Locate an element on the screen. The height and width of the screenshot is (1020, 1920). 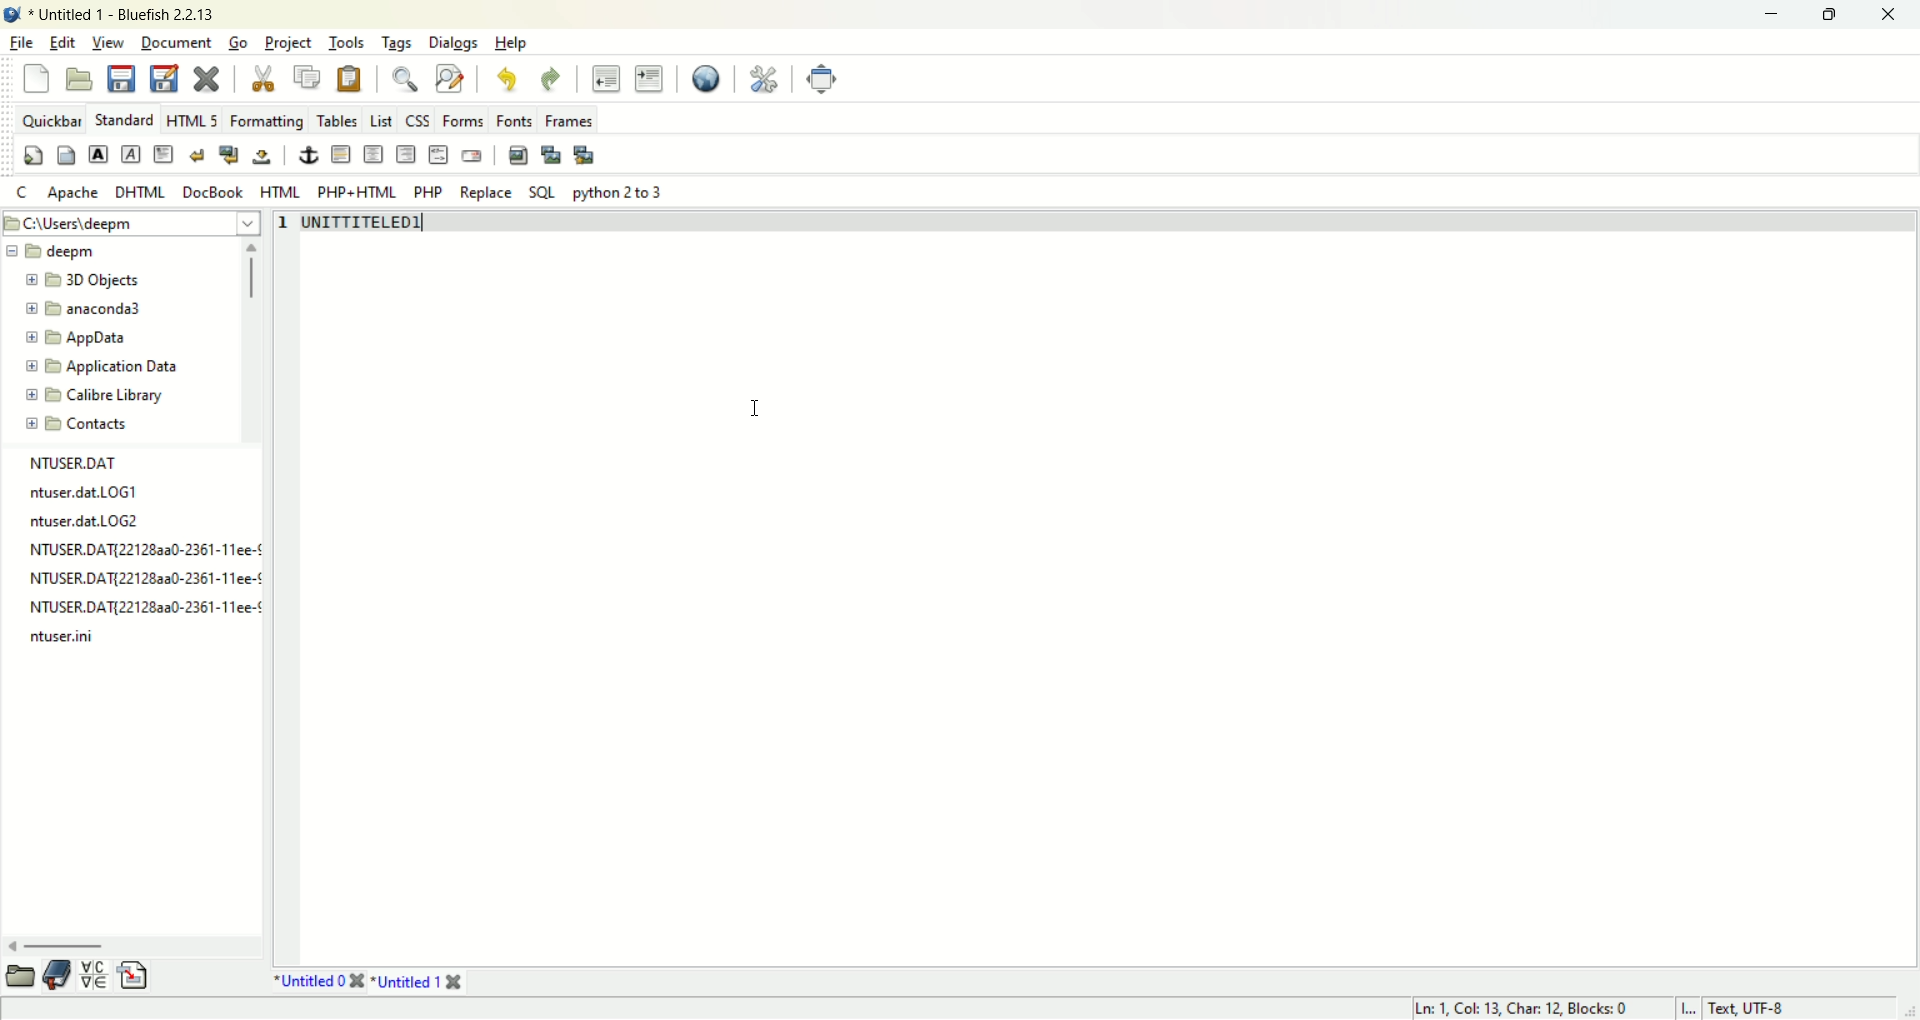
go is located at coordinates (237, 43).